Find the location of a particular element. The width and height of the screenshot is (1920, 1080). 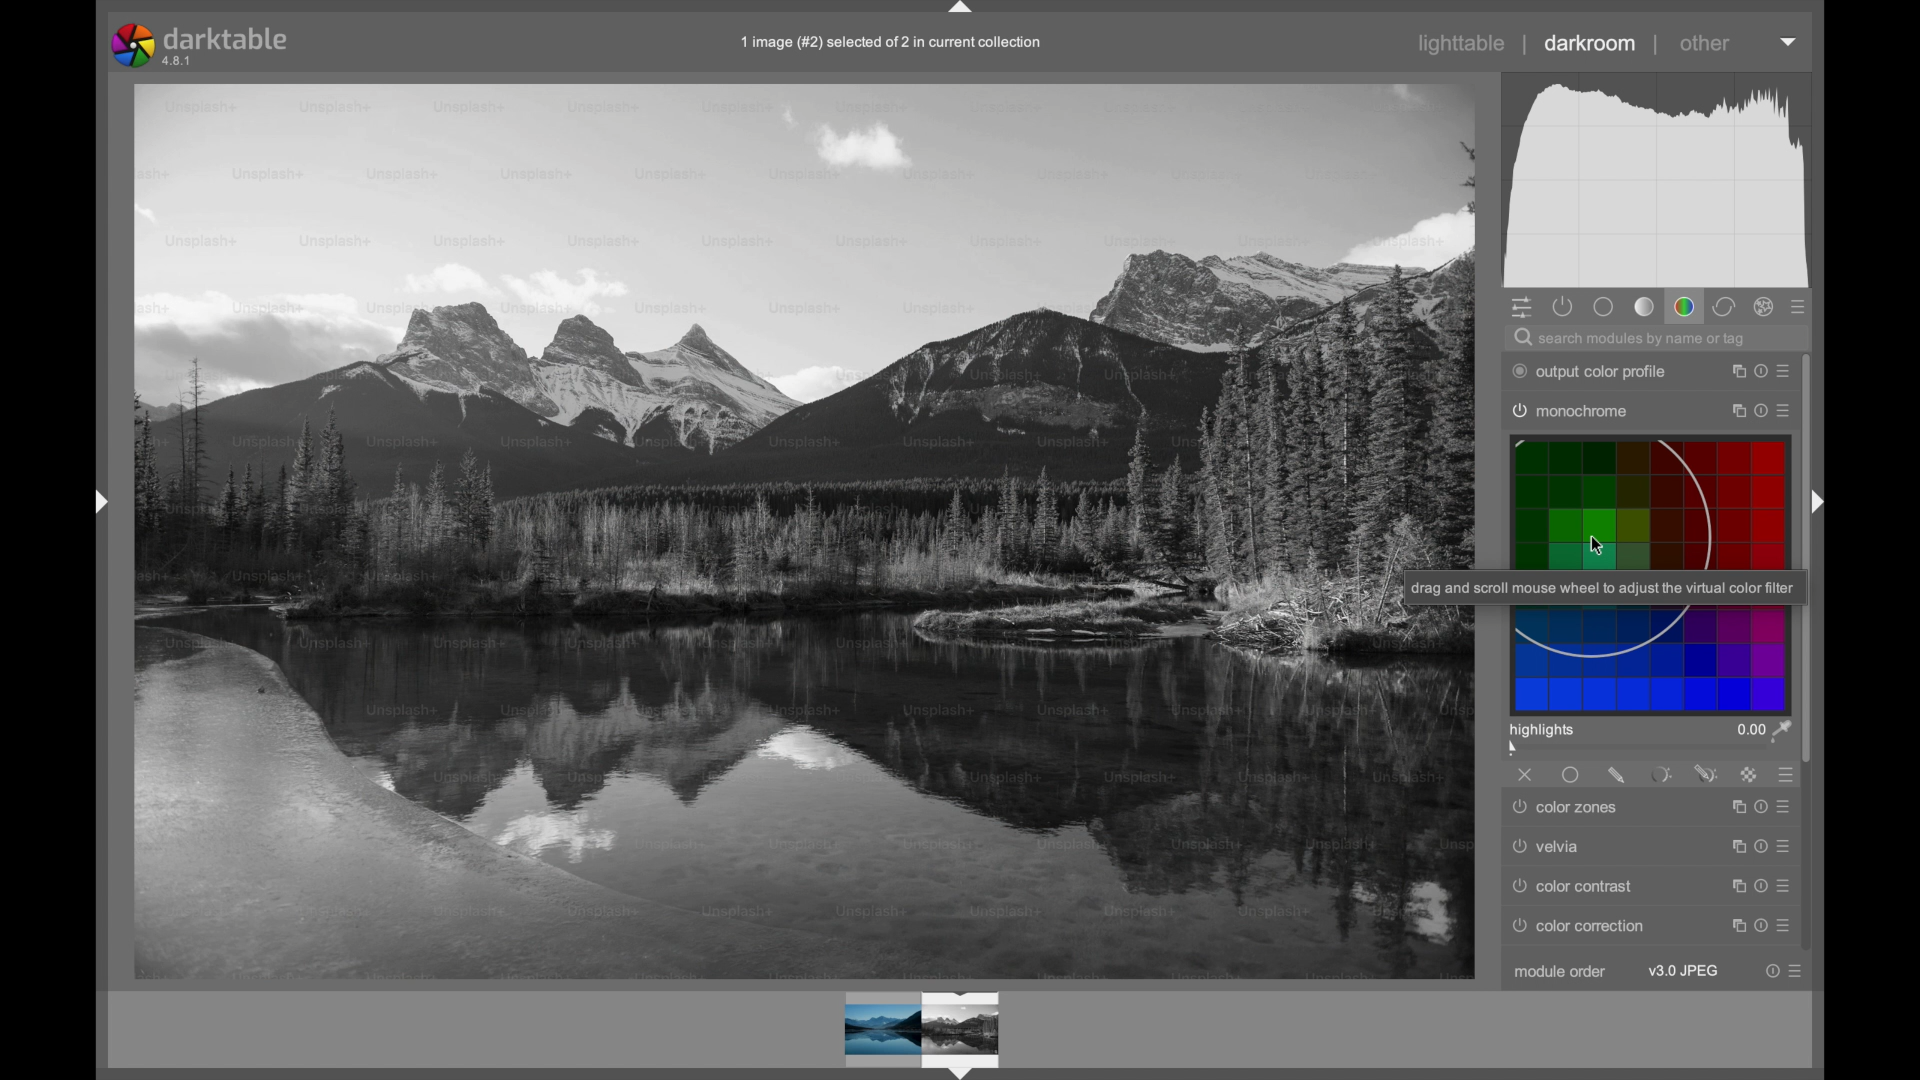

darkroom is located at coordinates (1590, 43).